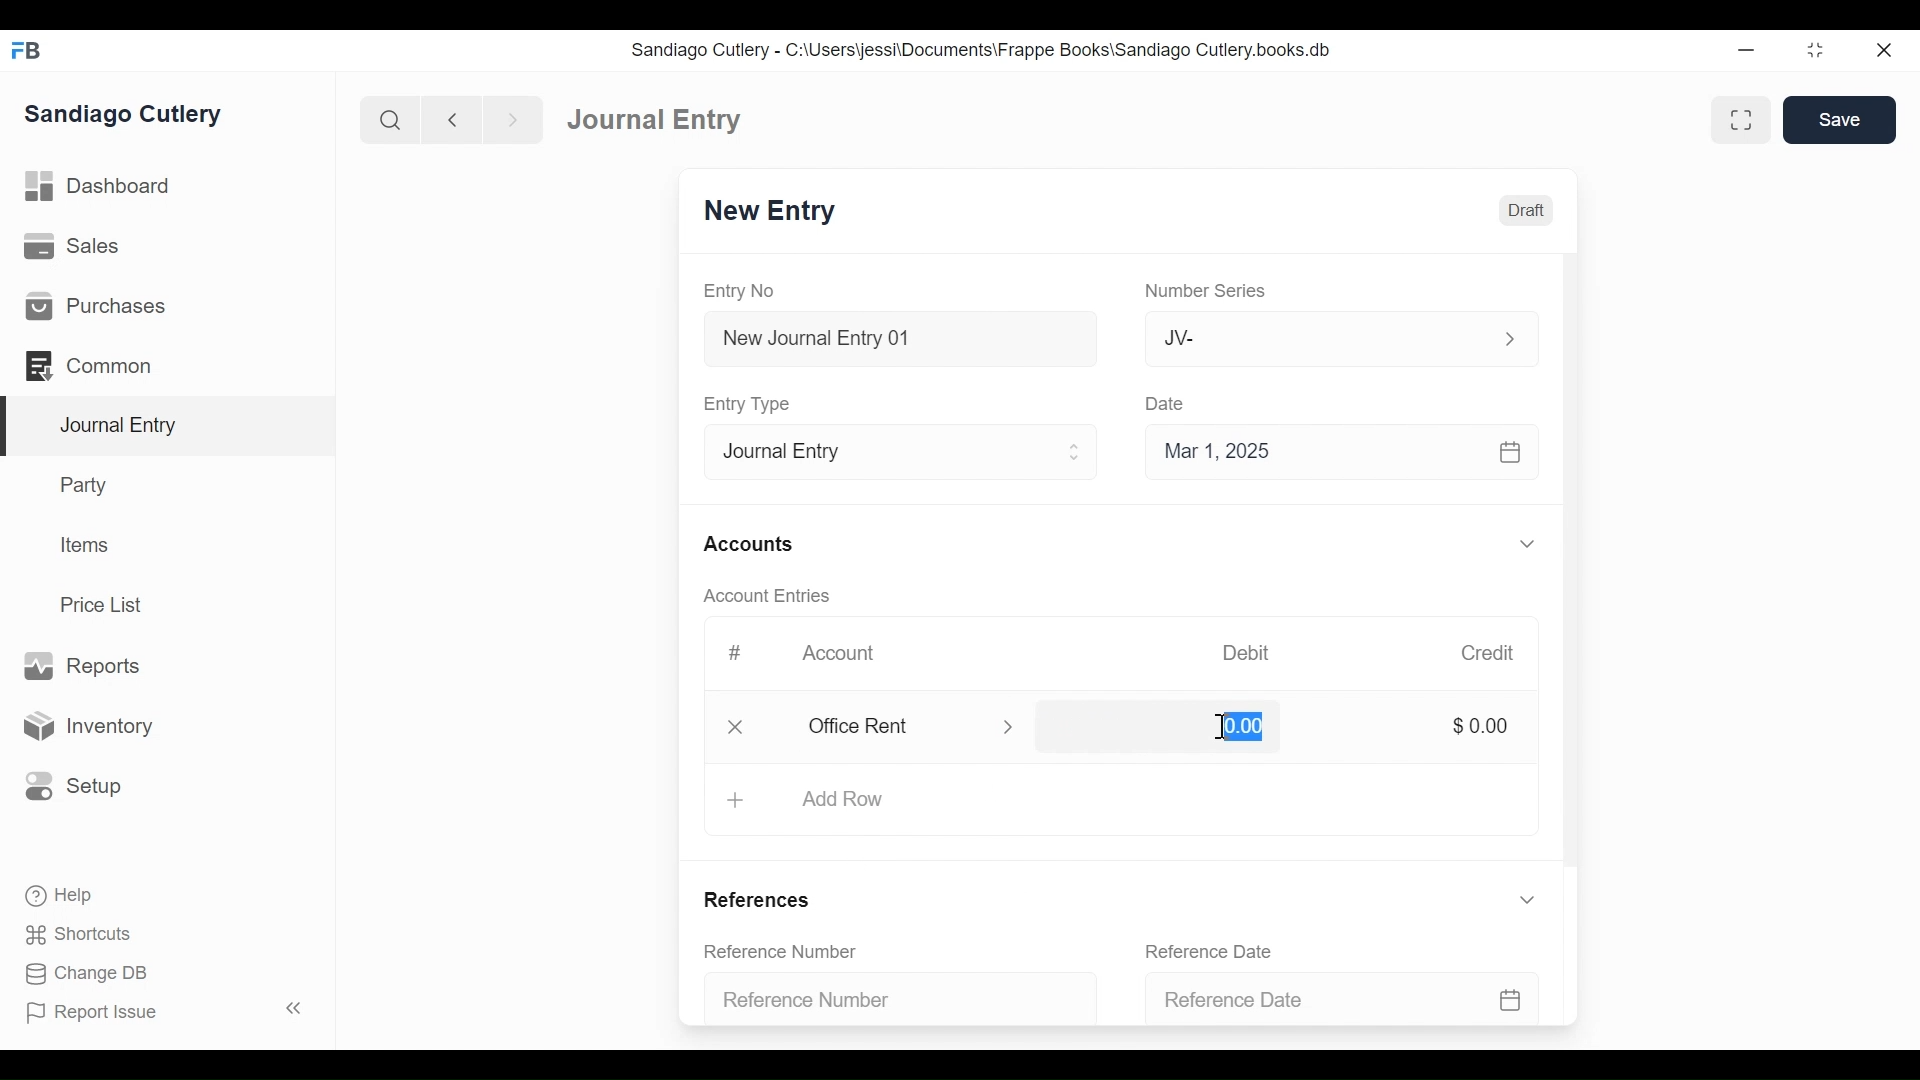 This screenshot has width=1920, height=1080. I want to click on Account Entries, so click(759, 596).